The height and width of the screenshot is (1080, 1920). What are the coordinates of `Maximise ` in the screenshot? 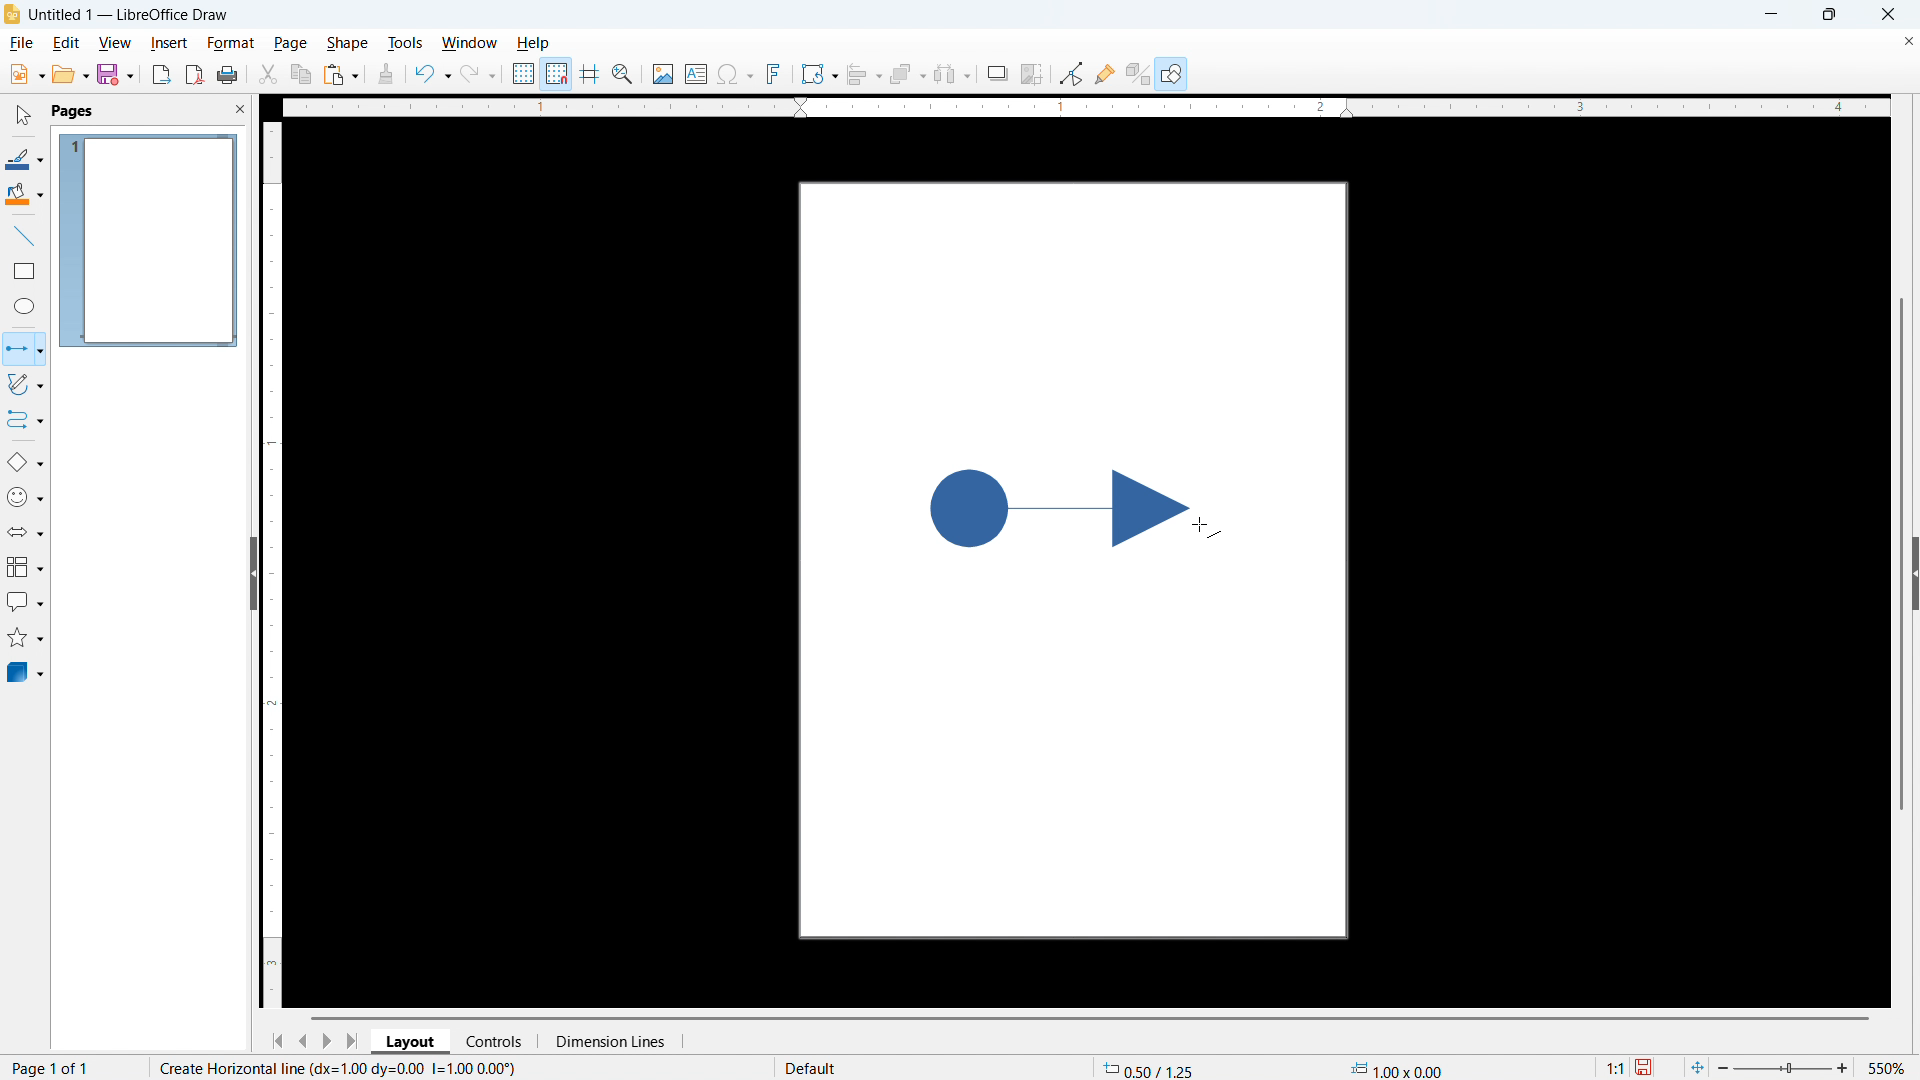 It's located at (1830, 14).